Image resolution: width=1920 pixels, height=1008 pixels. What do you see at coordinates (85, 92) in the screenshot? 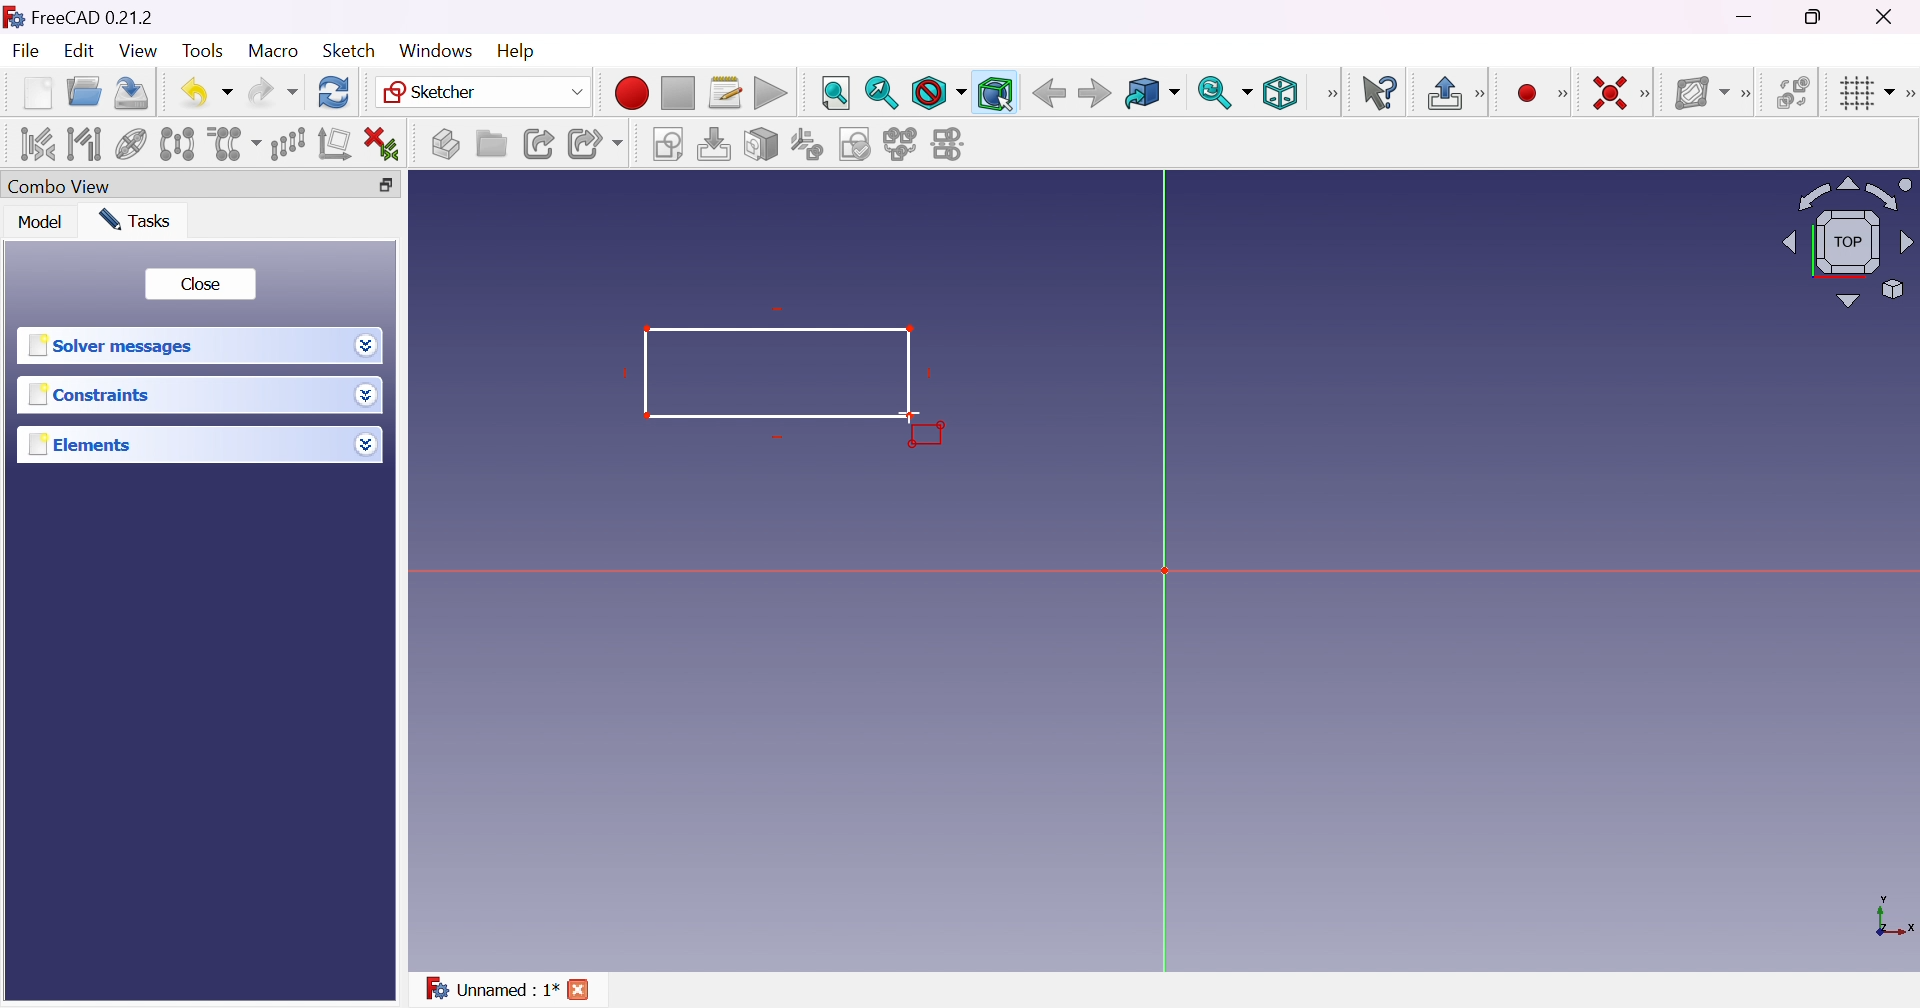
I see `Open` at bounding box center [85, 92].